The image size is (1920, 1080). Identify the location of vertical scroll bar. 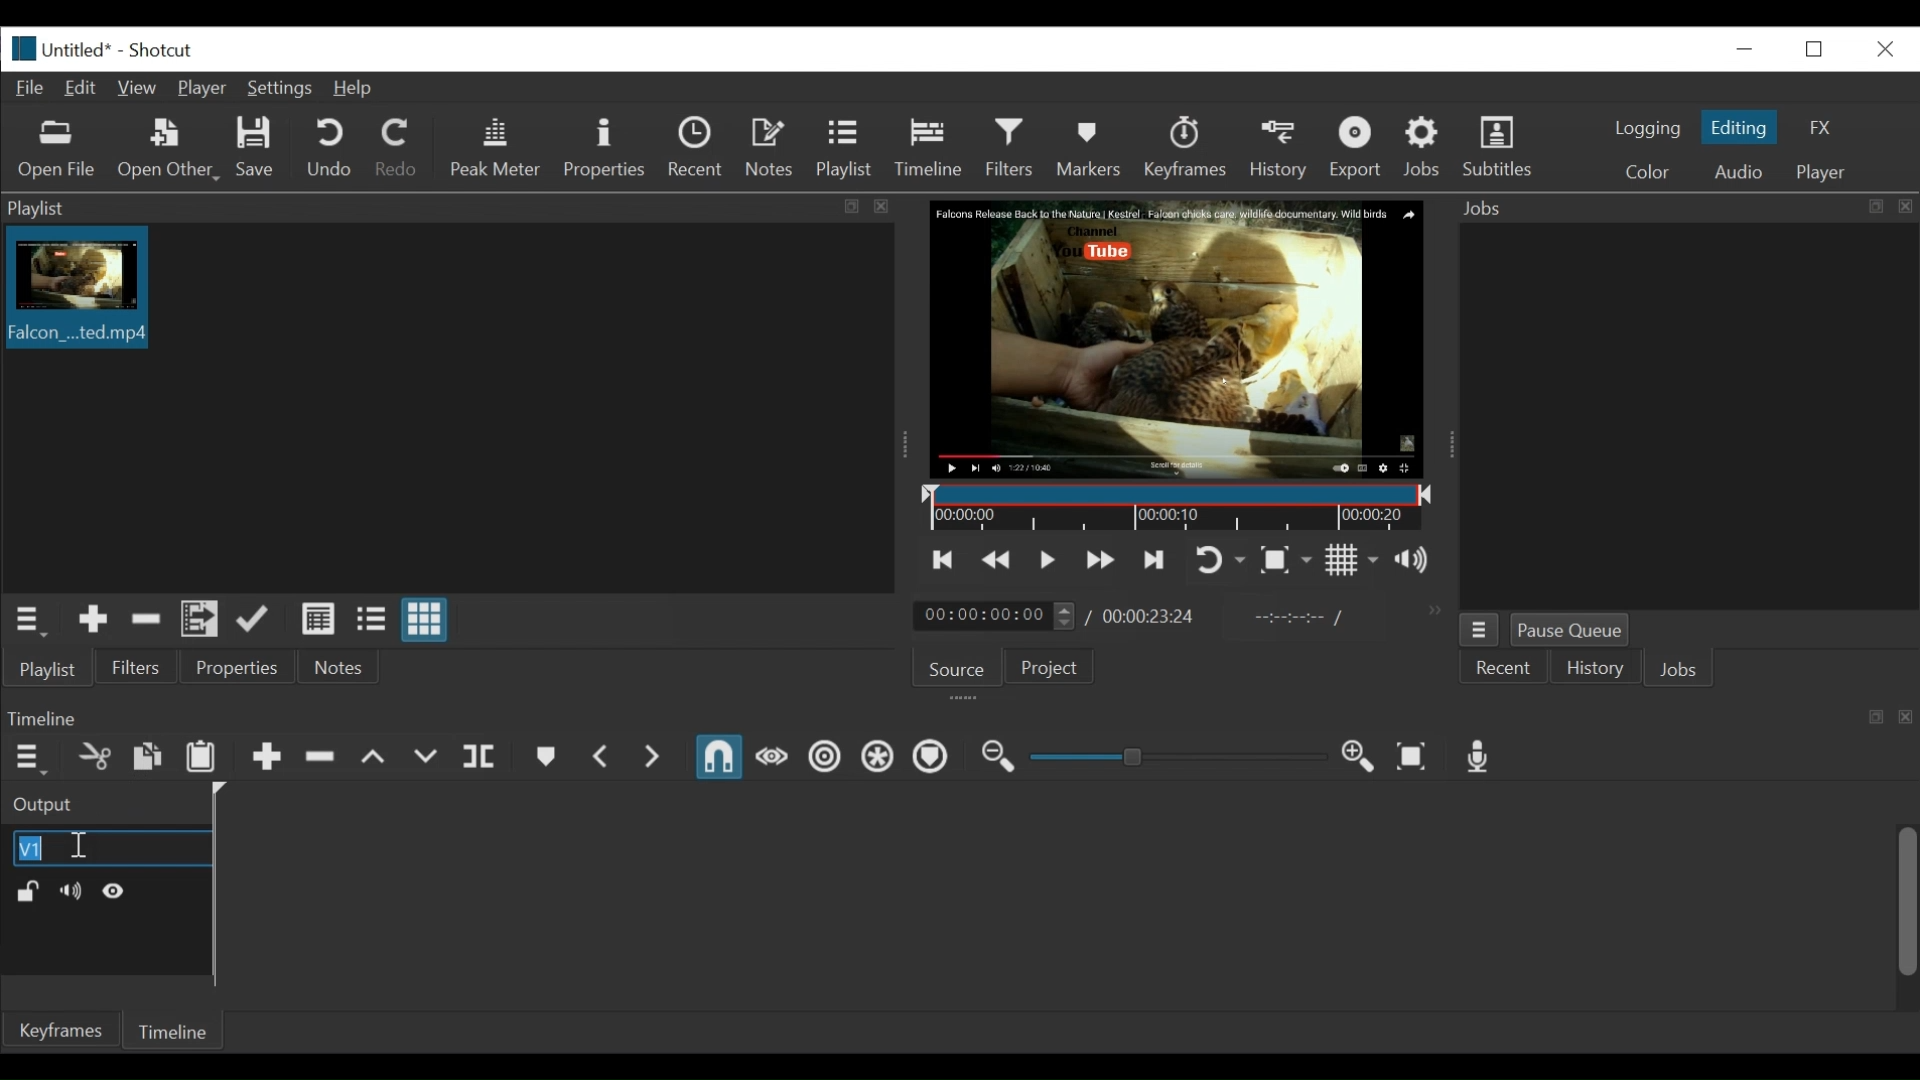
(1890, 912).